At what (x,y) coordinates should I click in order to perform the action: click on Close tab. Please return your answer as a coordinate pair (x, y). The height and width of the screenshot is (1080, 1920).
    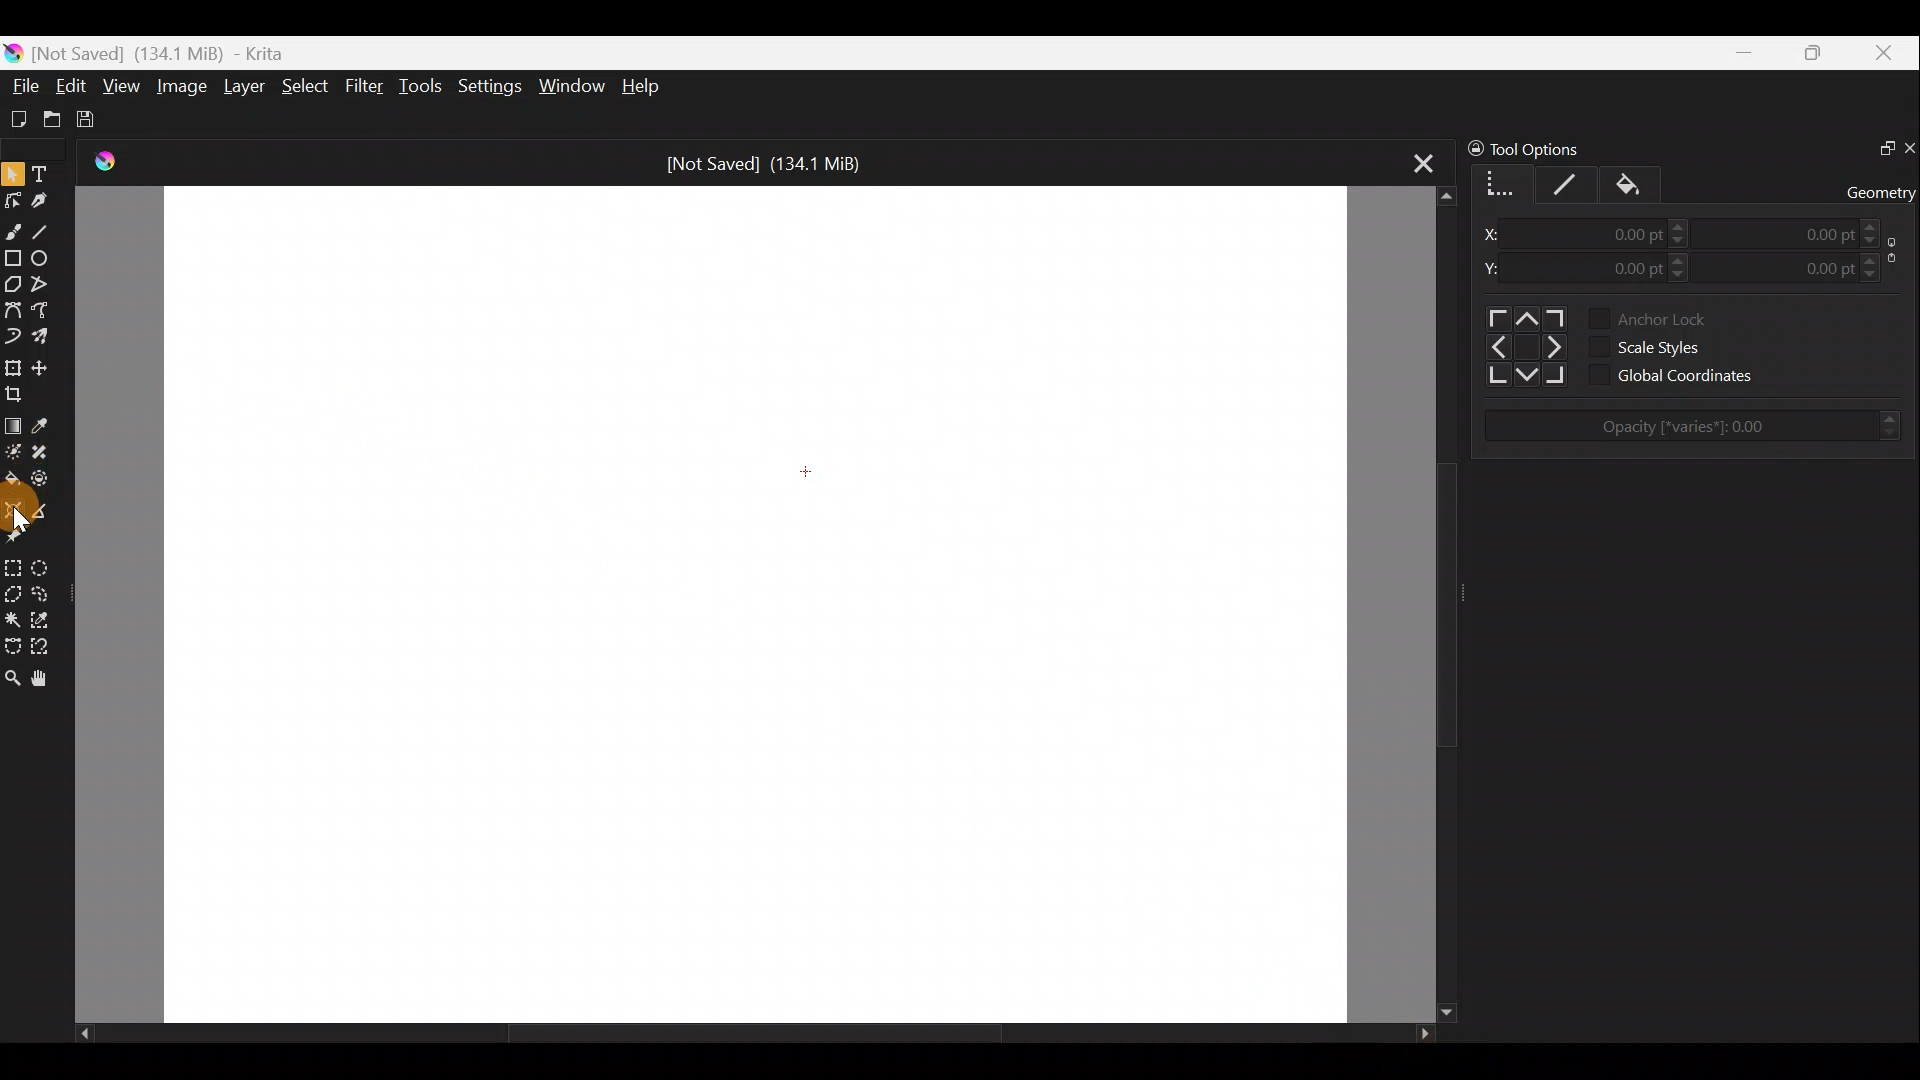
    Looking at the image, I should click on (1412, 164).